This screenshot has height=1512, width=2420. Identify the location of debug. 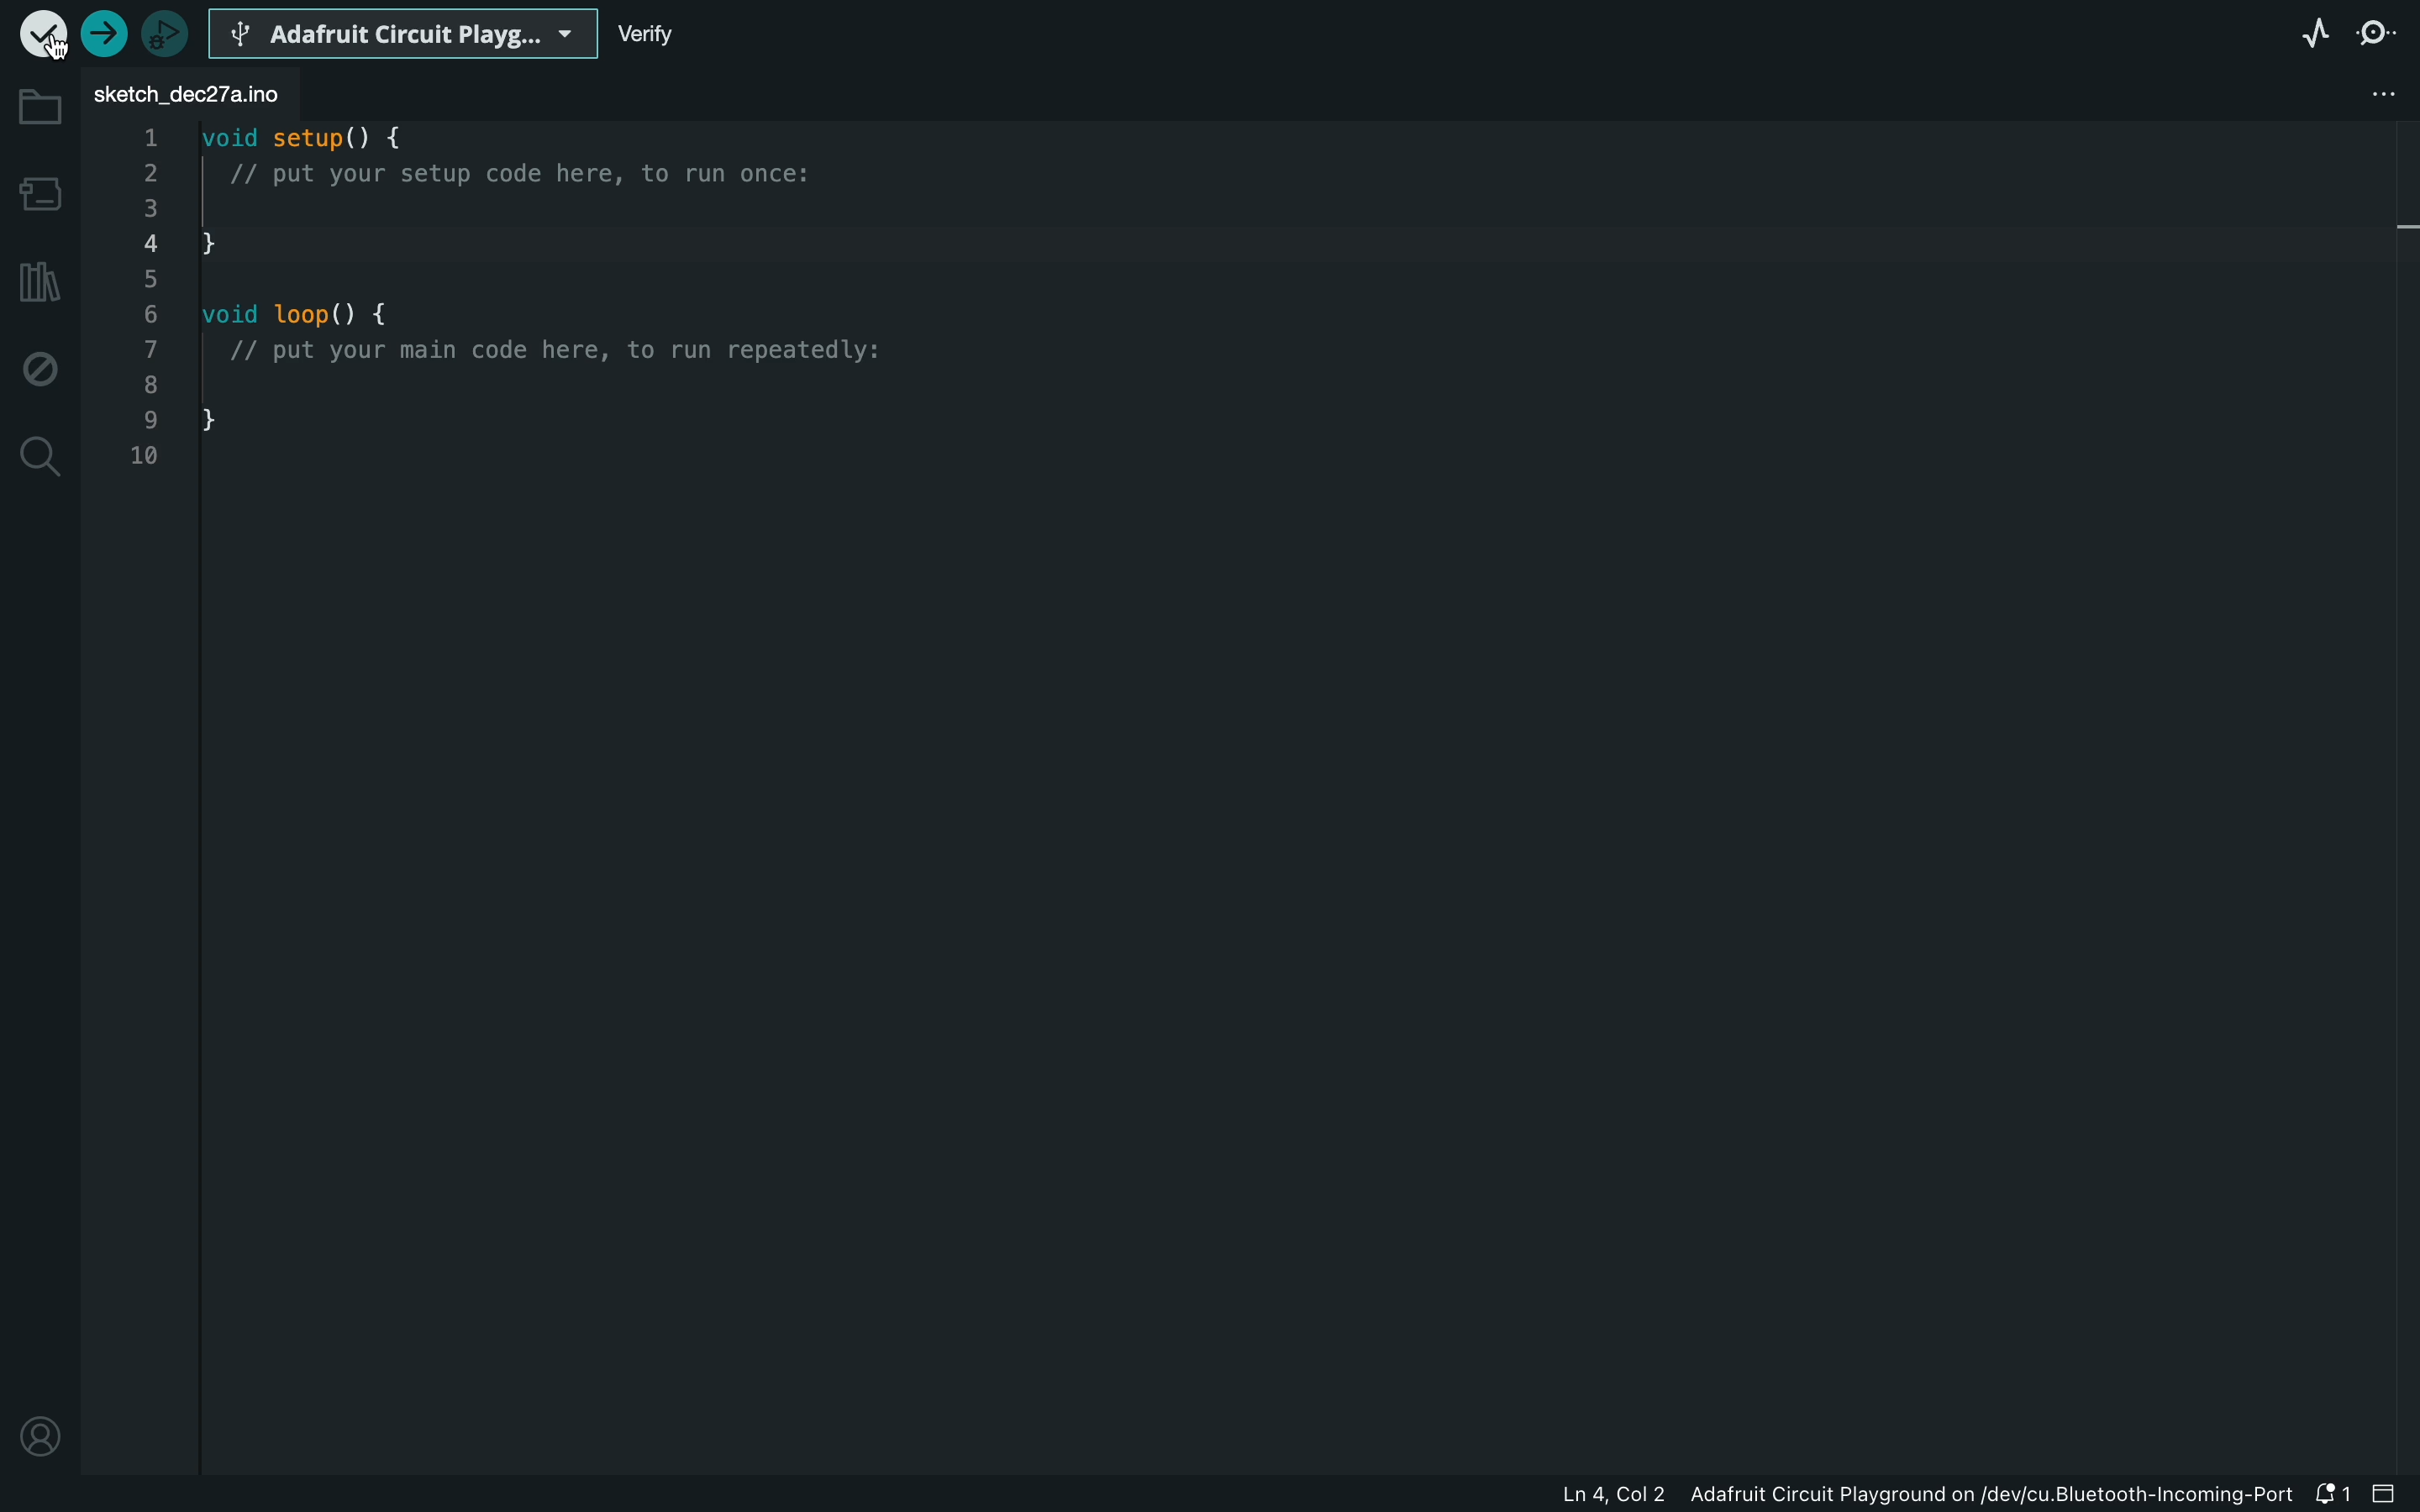
(41, 372).